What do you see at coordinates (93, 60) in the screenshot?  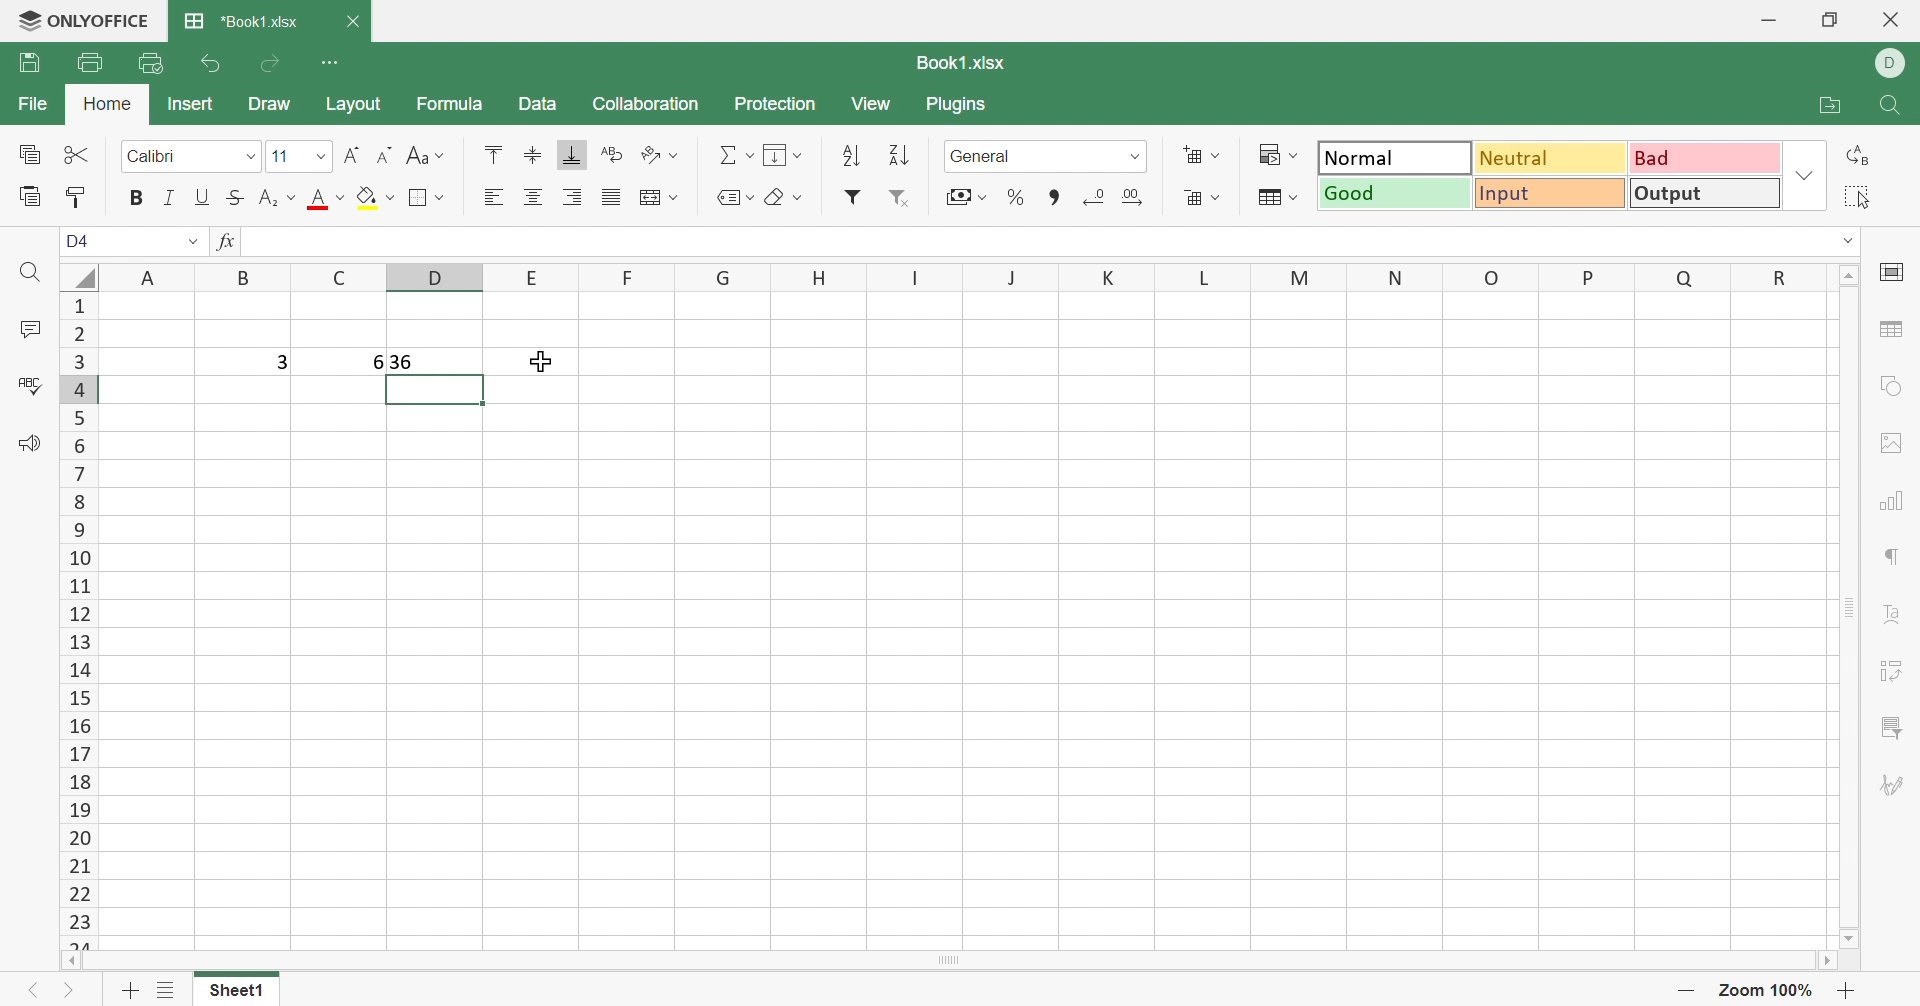 I see `Print file` at bounding box center [93, 60].